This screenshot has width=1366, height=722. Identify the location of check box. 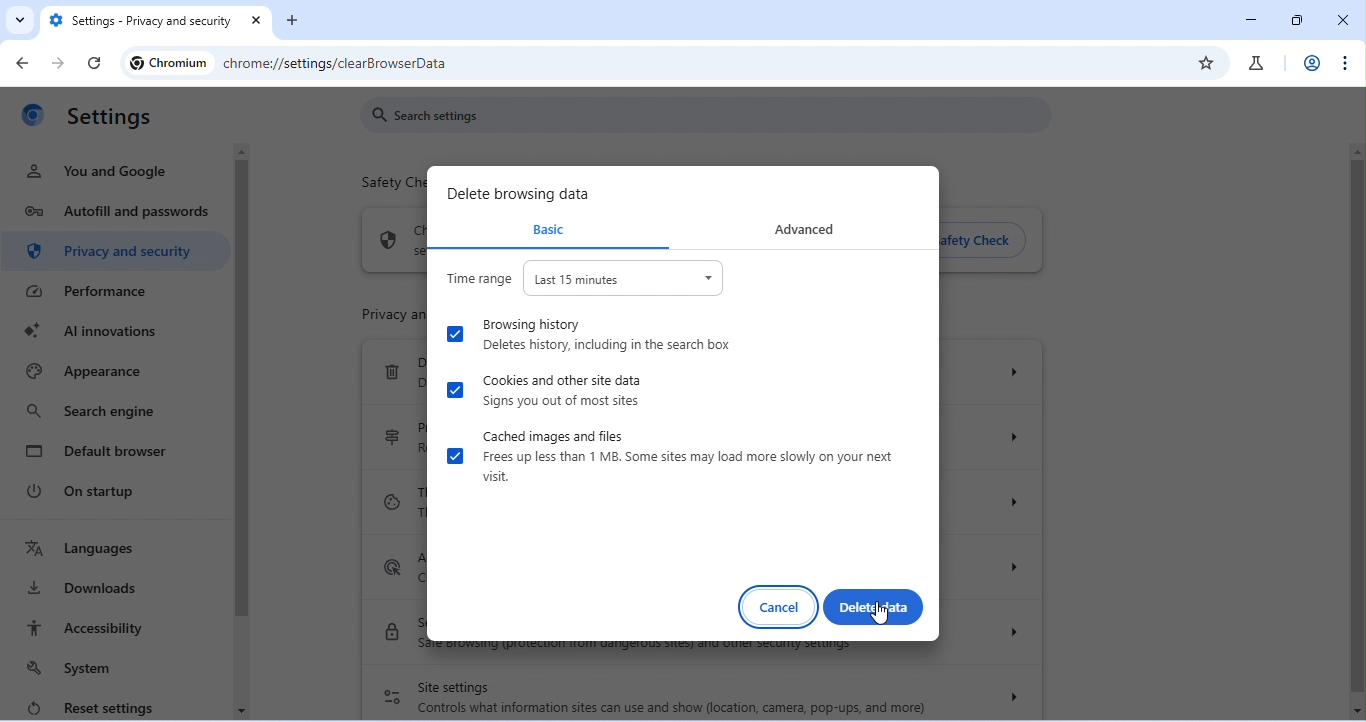
(454, 333).